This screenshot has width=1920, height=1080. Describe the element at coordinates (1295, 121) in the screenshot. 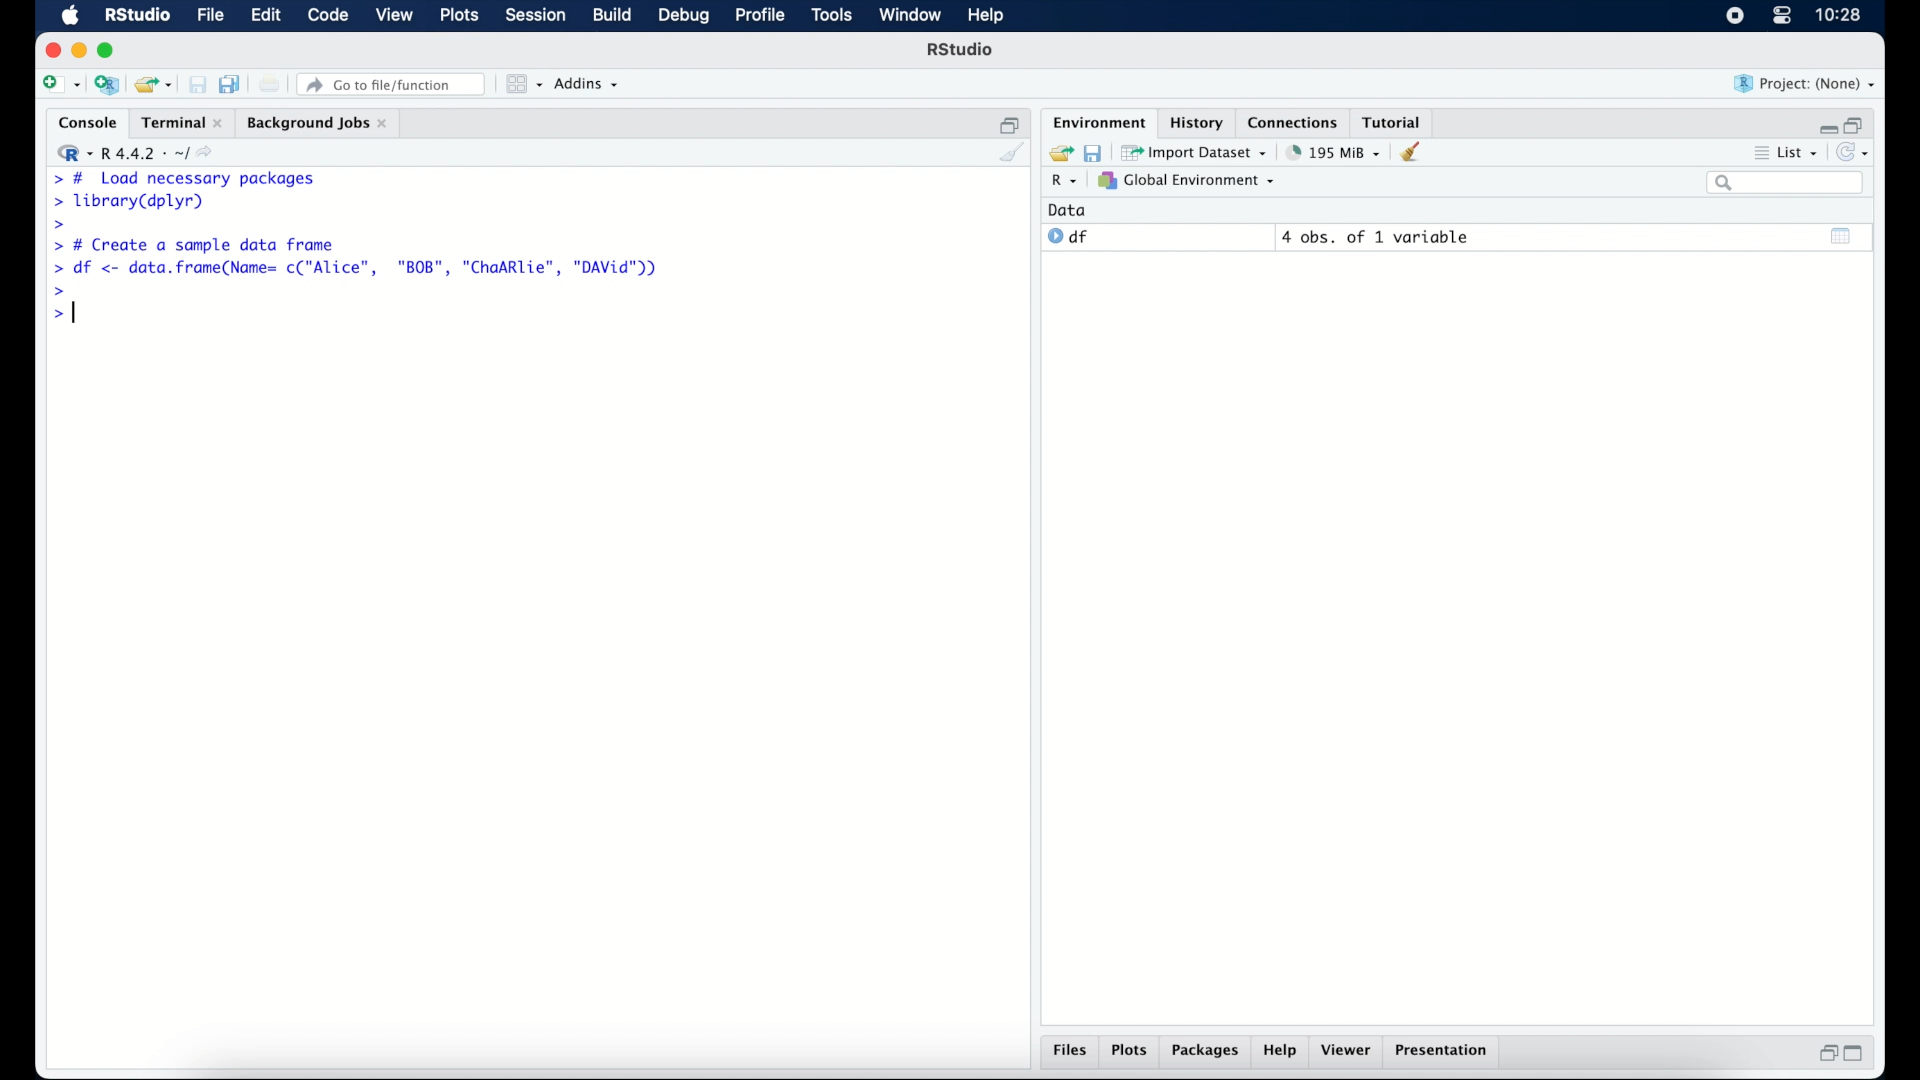

I see `connections` at that location.